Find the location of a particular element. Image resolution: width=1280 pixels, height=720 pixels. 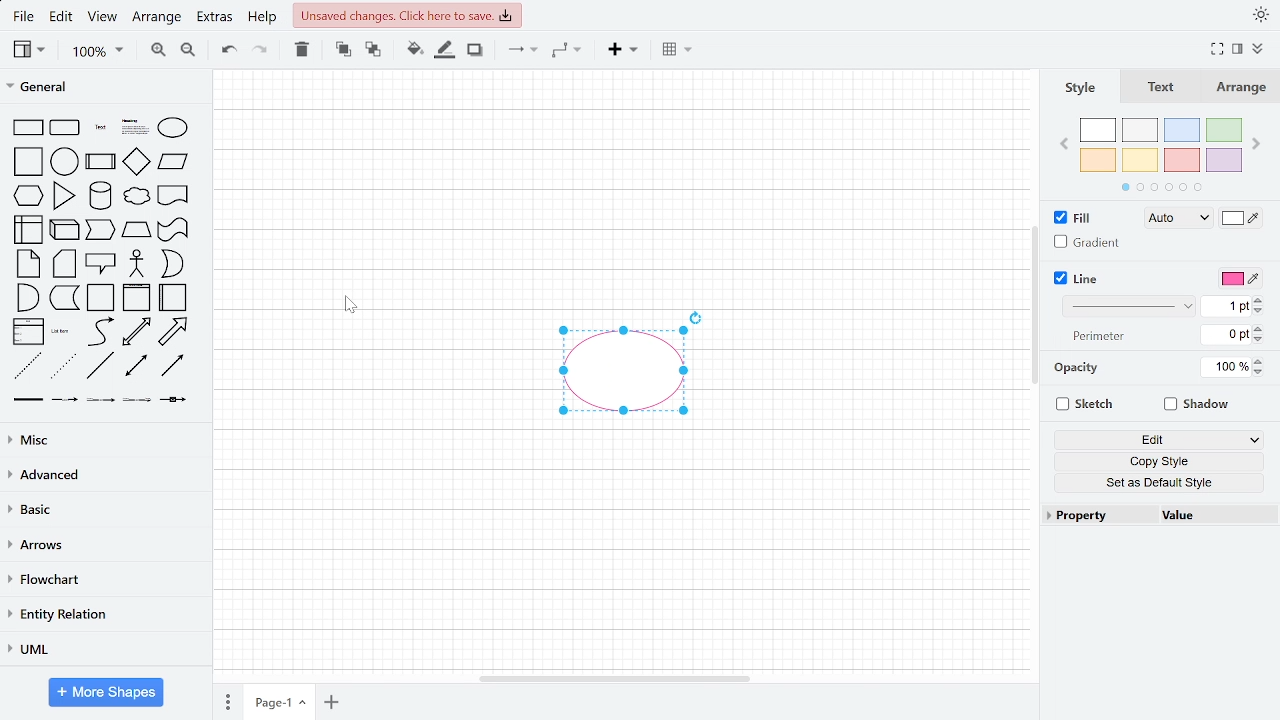

note is located at coordinates (27, 263).